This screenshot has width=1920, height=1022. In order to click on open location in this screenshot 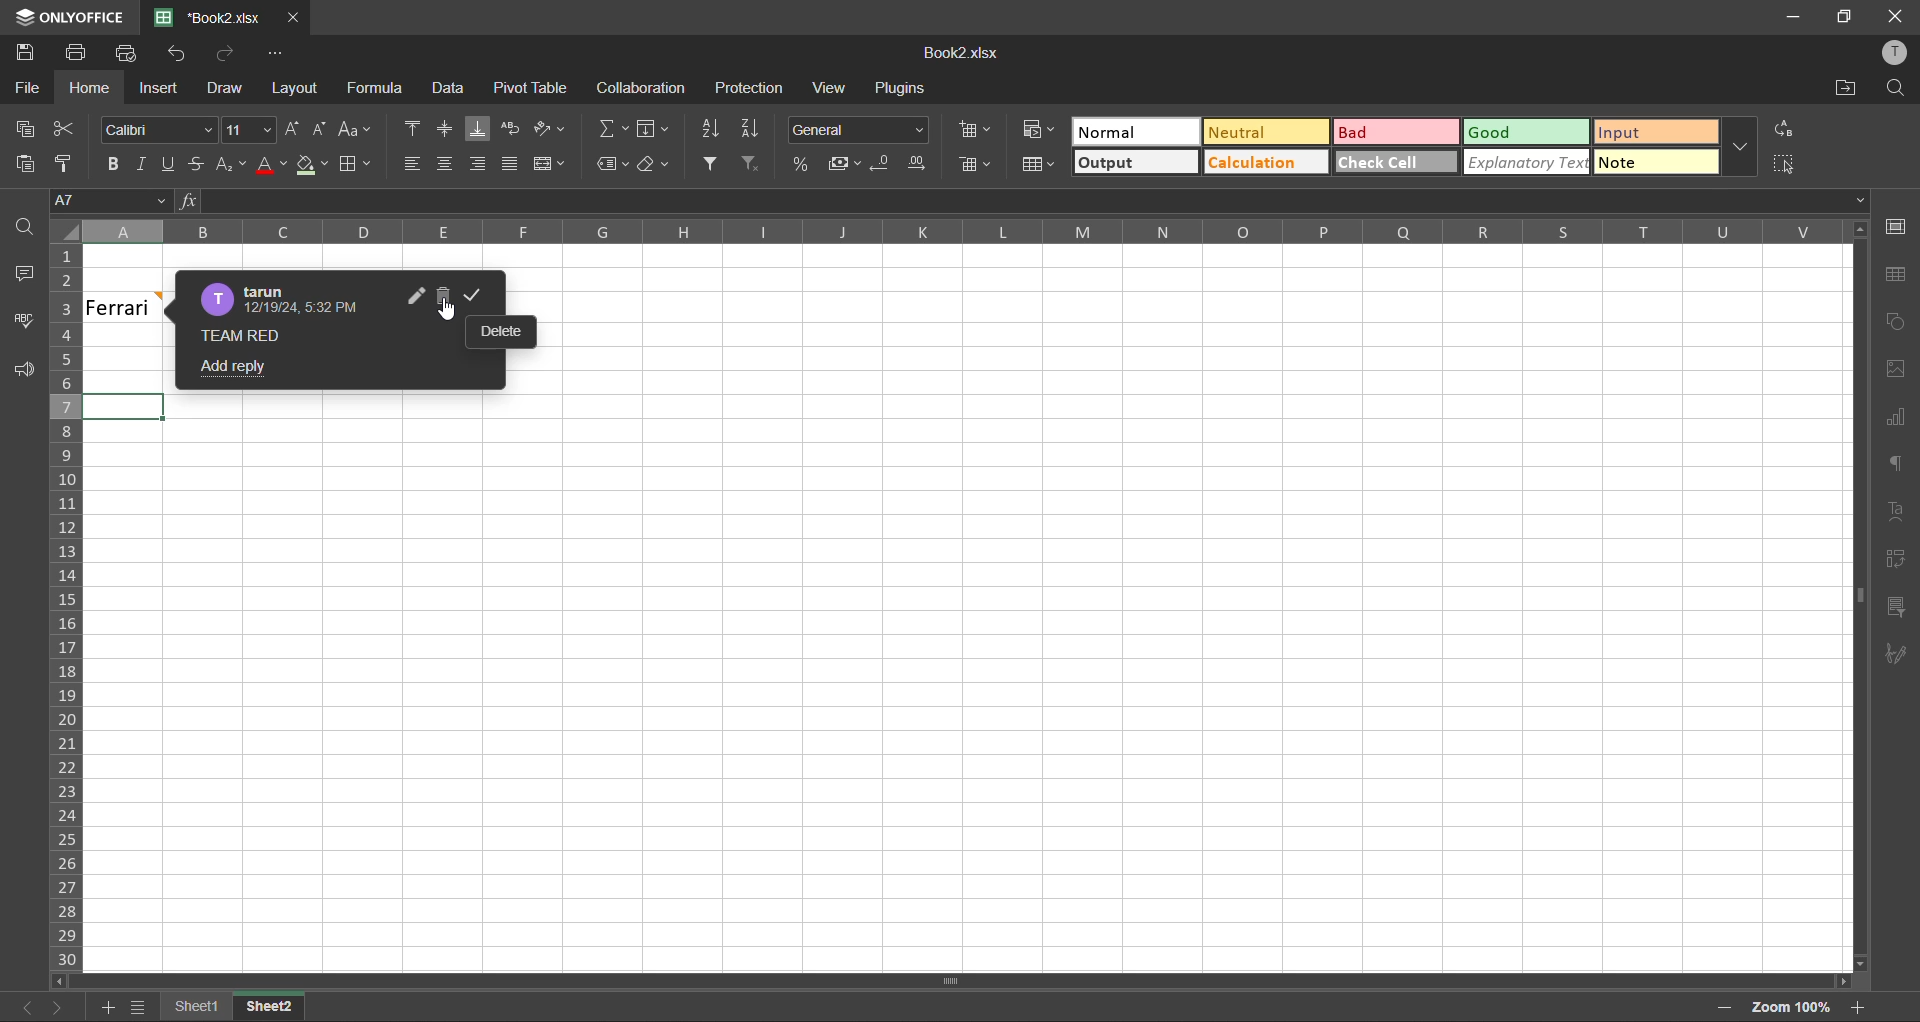, I will do `click(1847, 91)`.